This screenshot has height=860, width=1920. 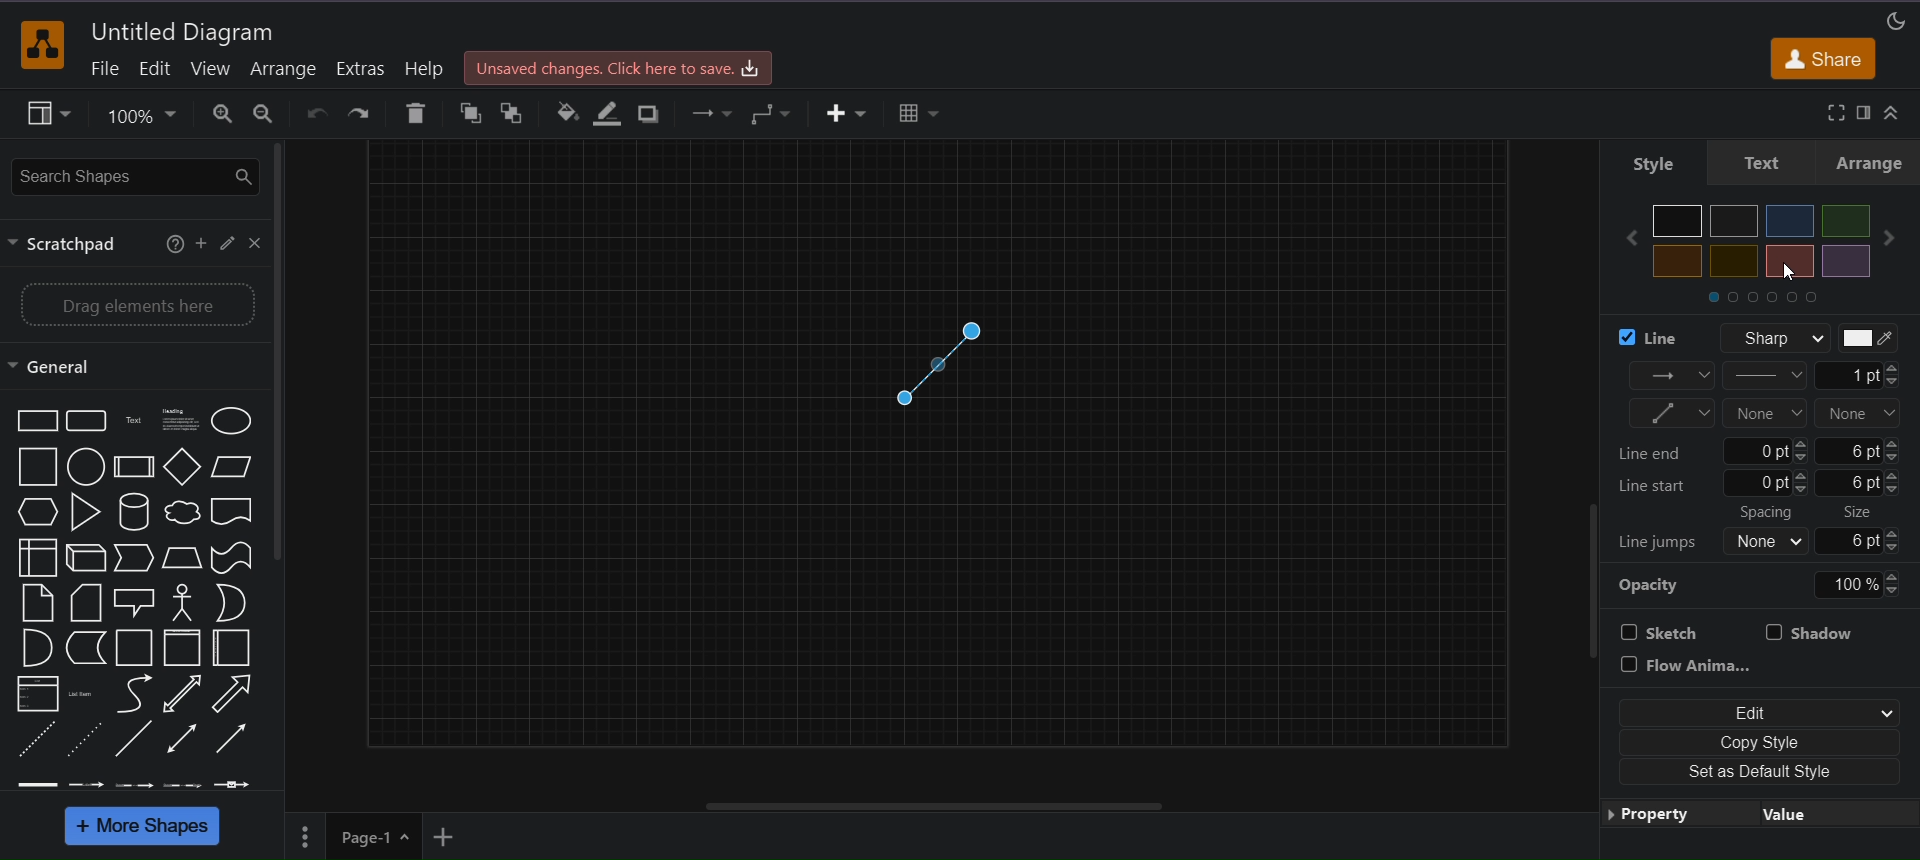 I want to click on search shapes, so click(x=135, y=176).